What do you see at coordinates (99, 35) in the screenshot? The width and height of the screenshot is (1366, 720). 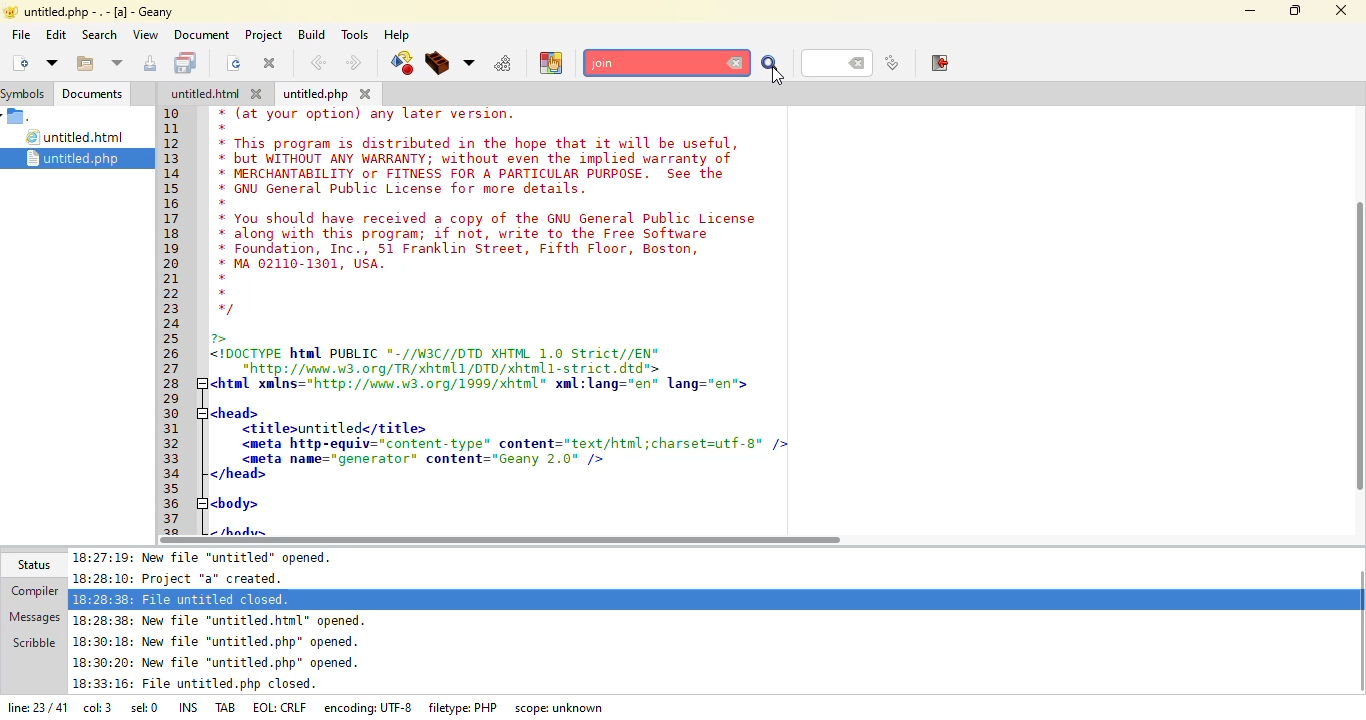 I see `search` at bounding box center [99, 35].